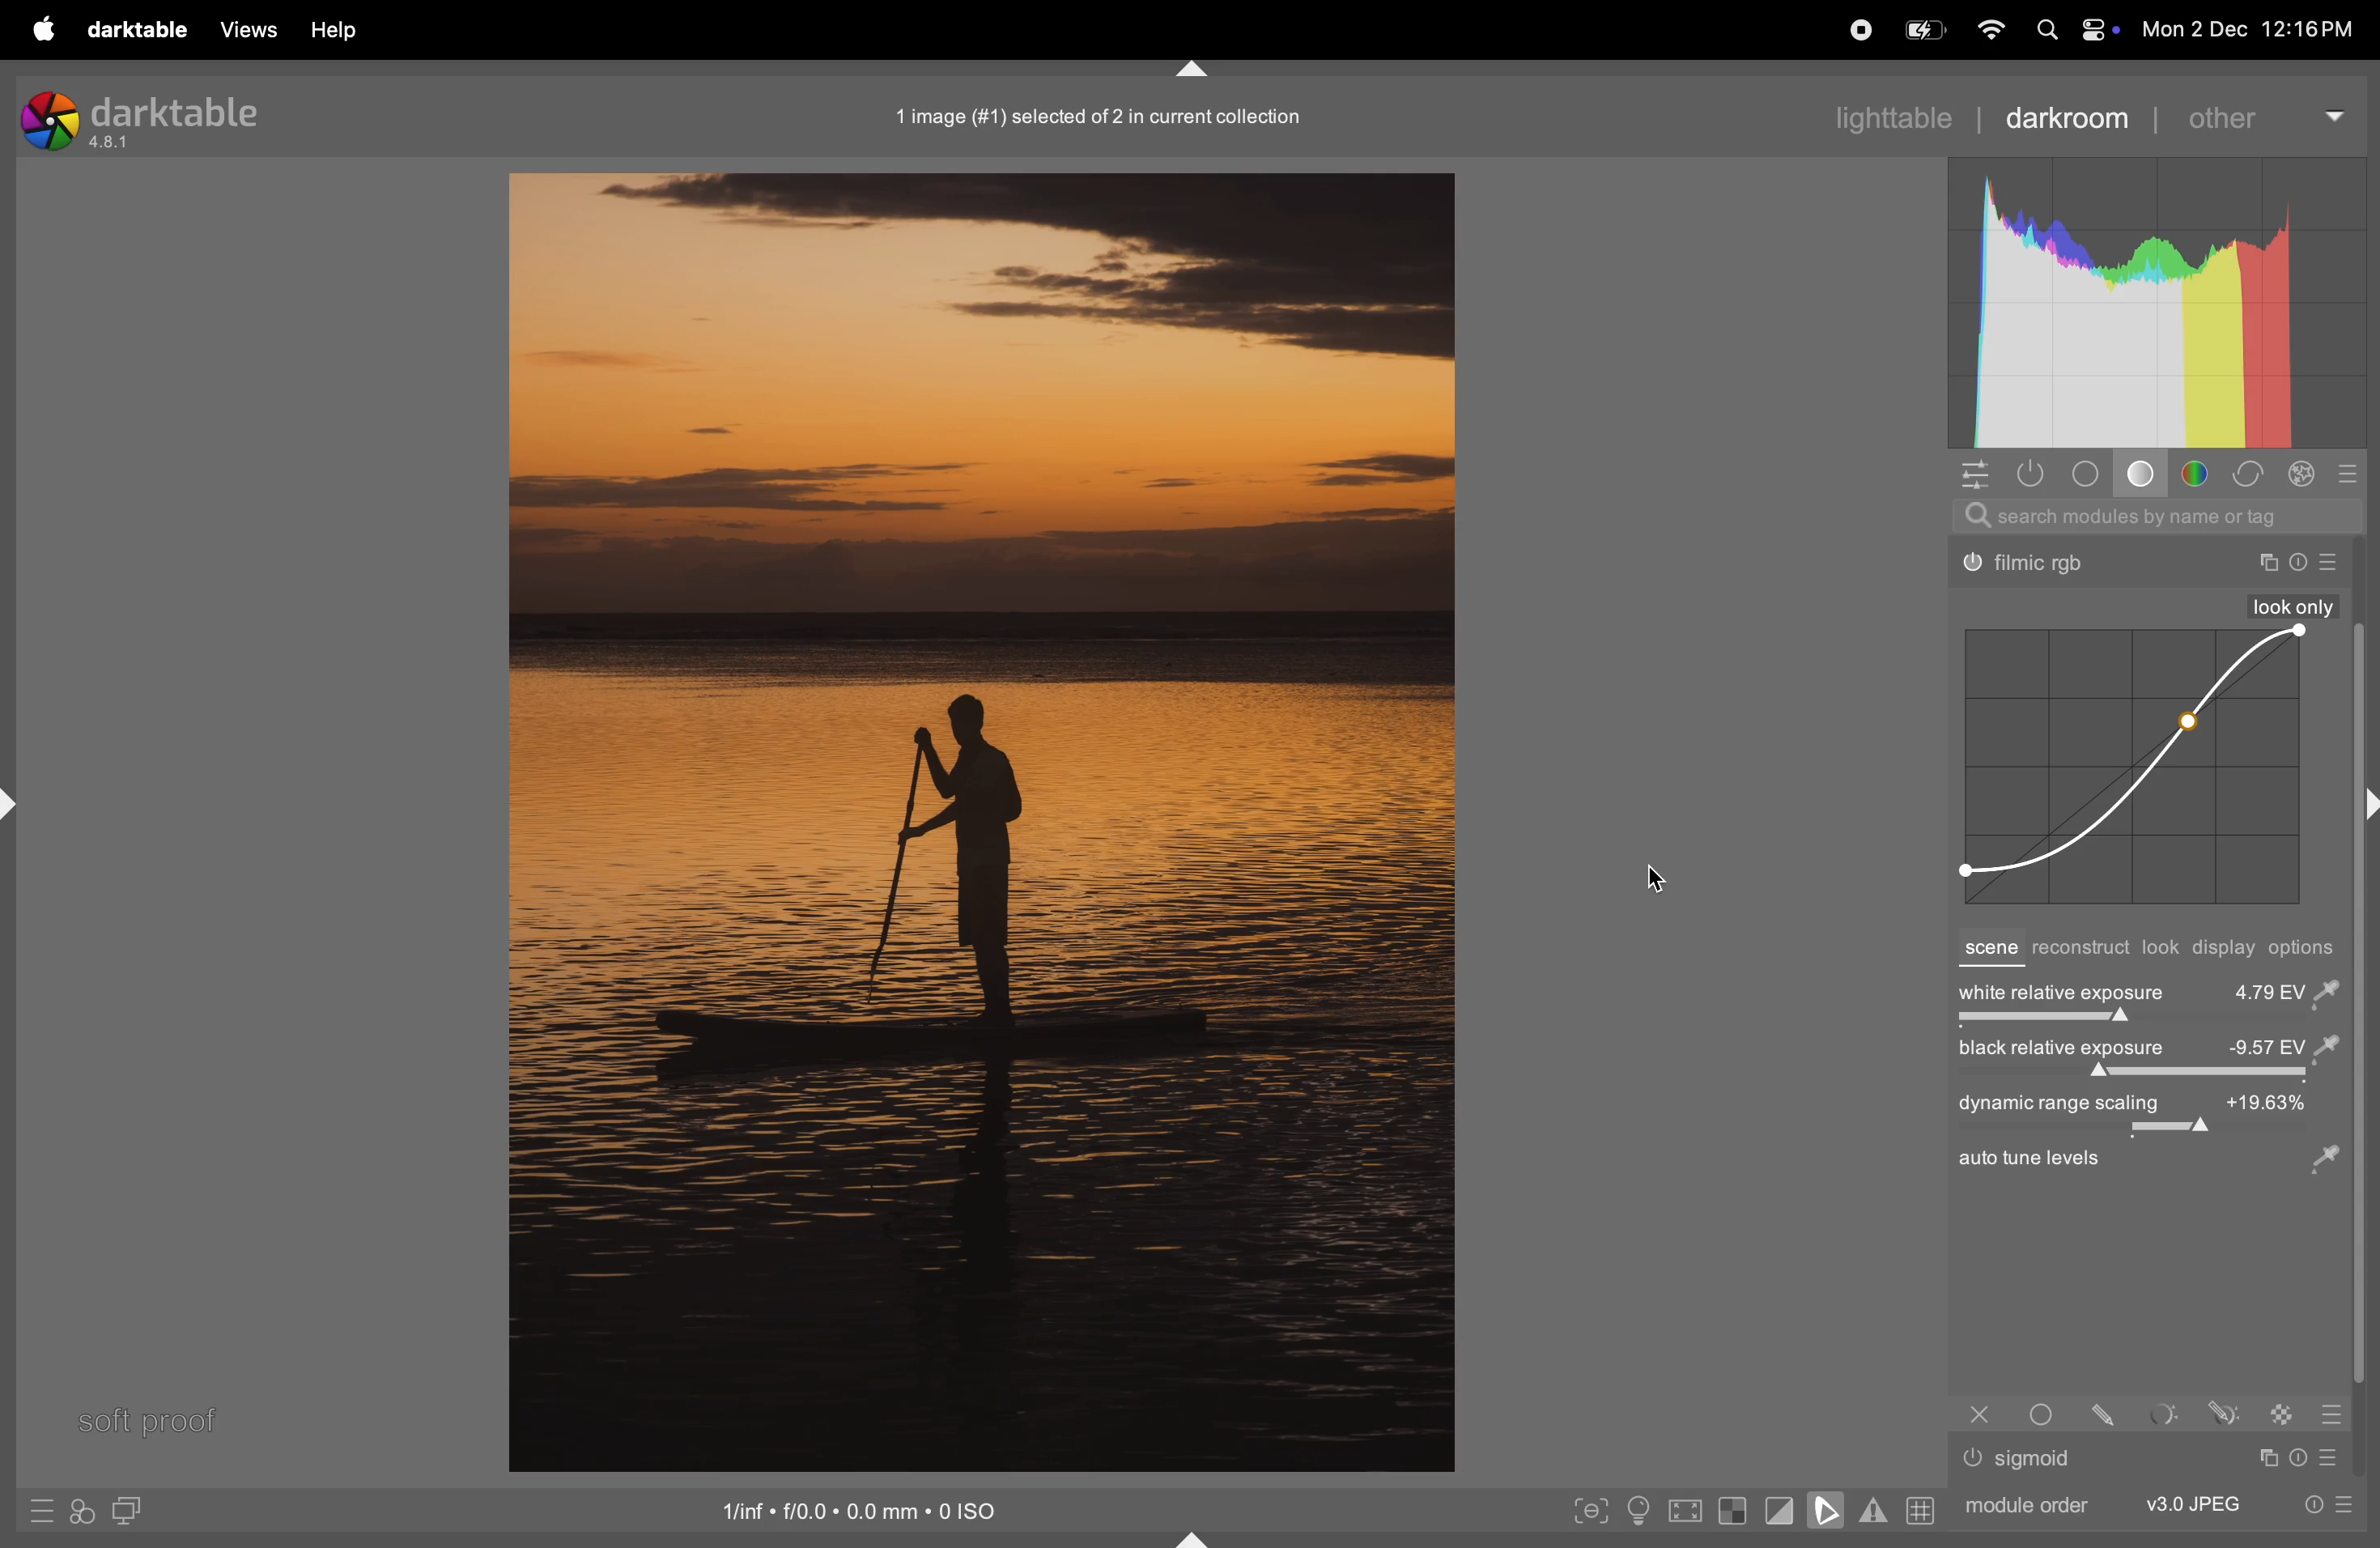  Describe the element at coordinates (2157, 303) in the screenshot. I see `histogram` at that location.